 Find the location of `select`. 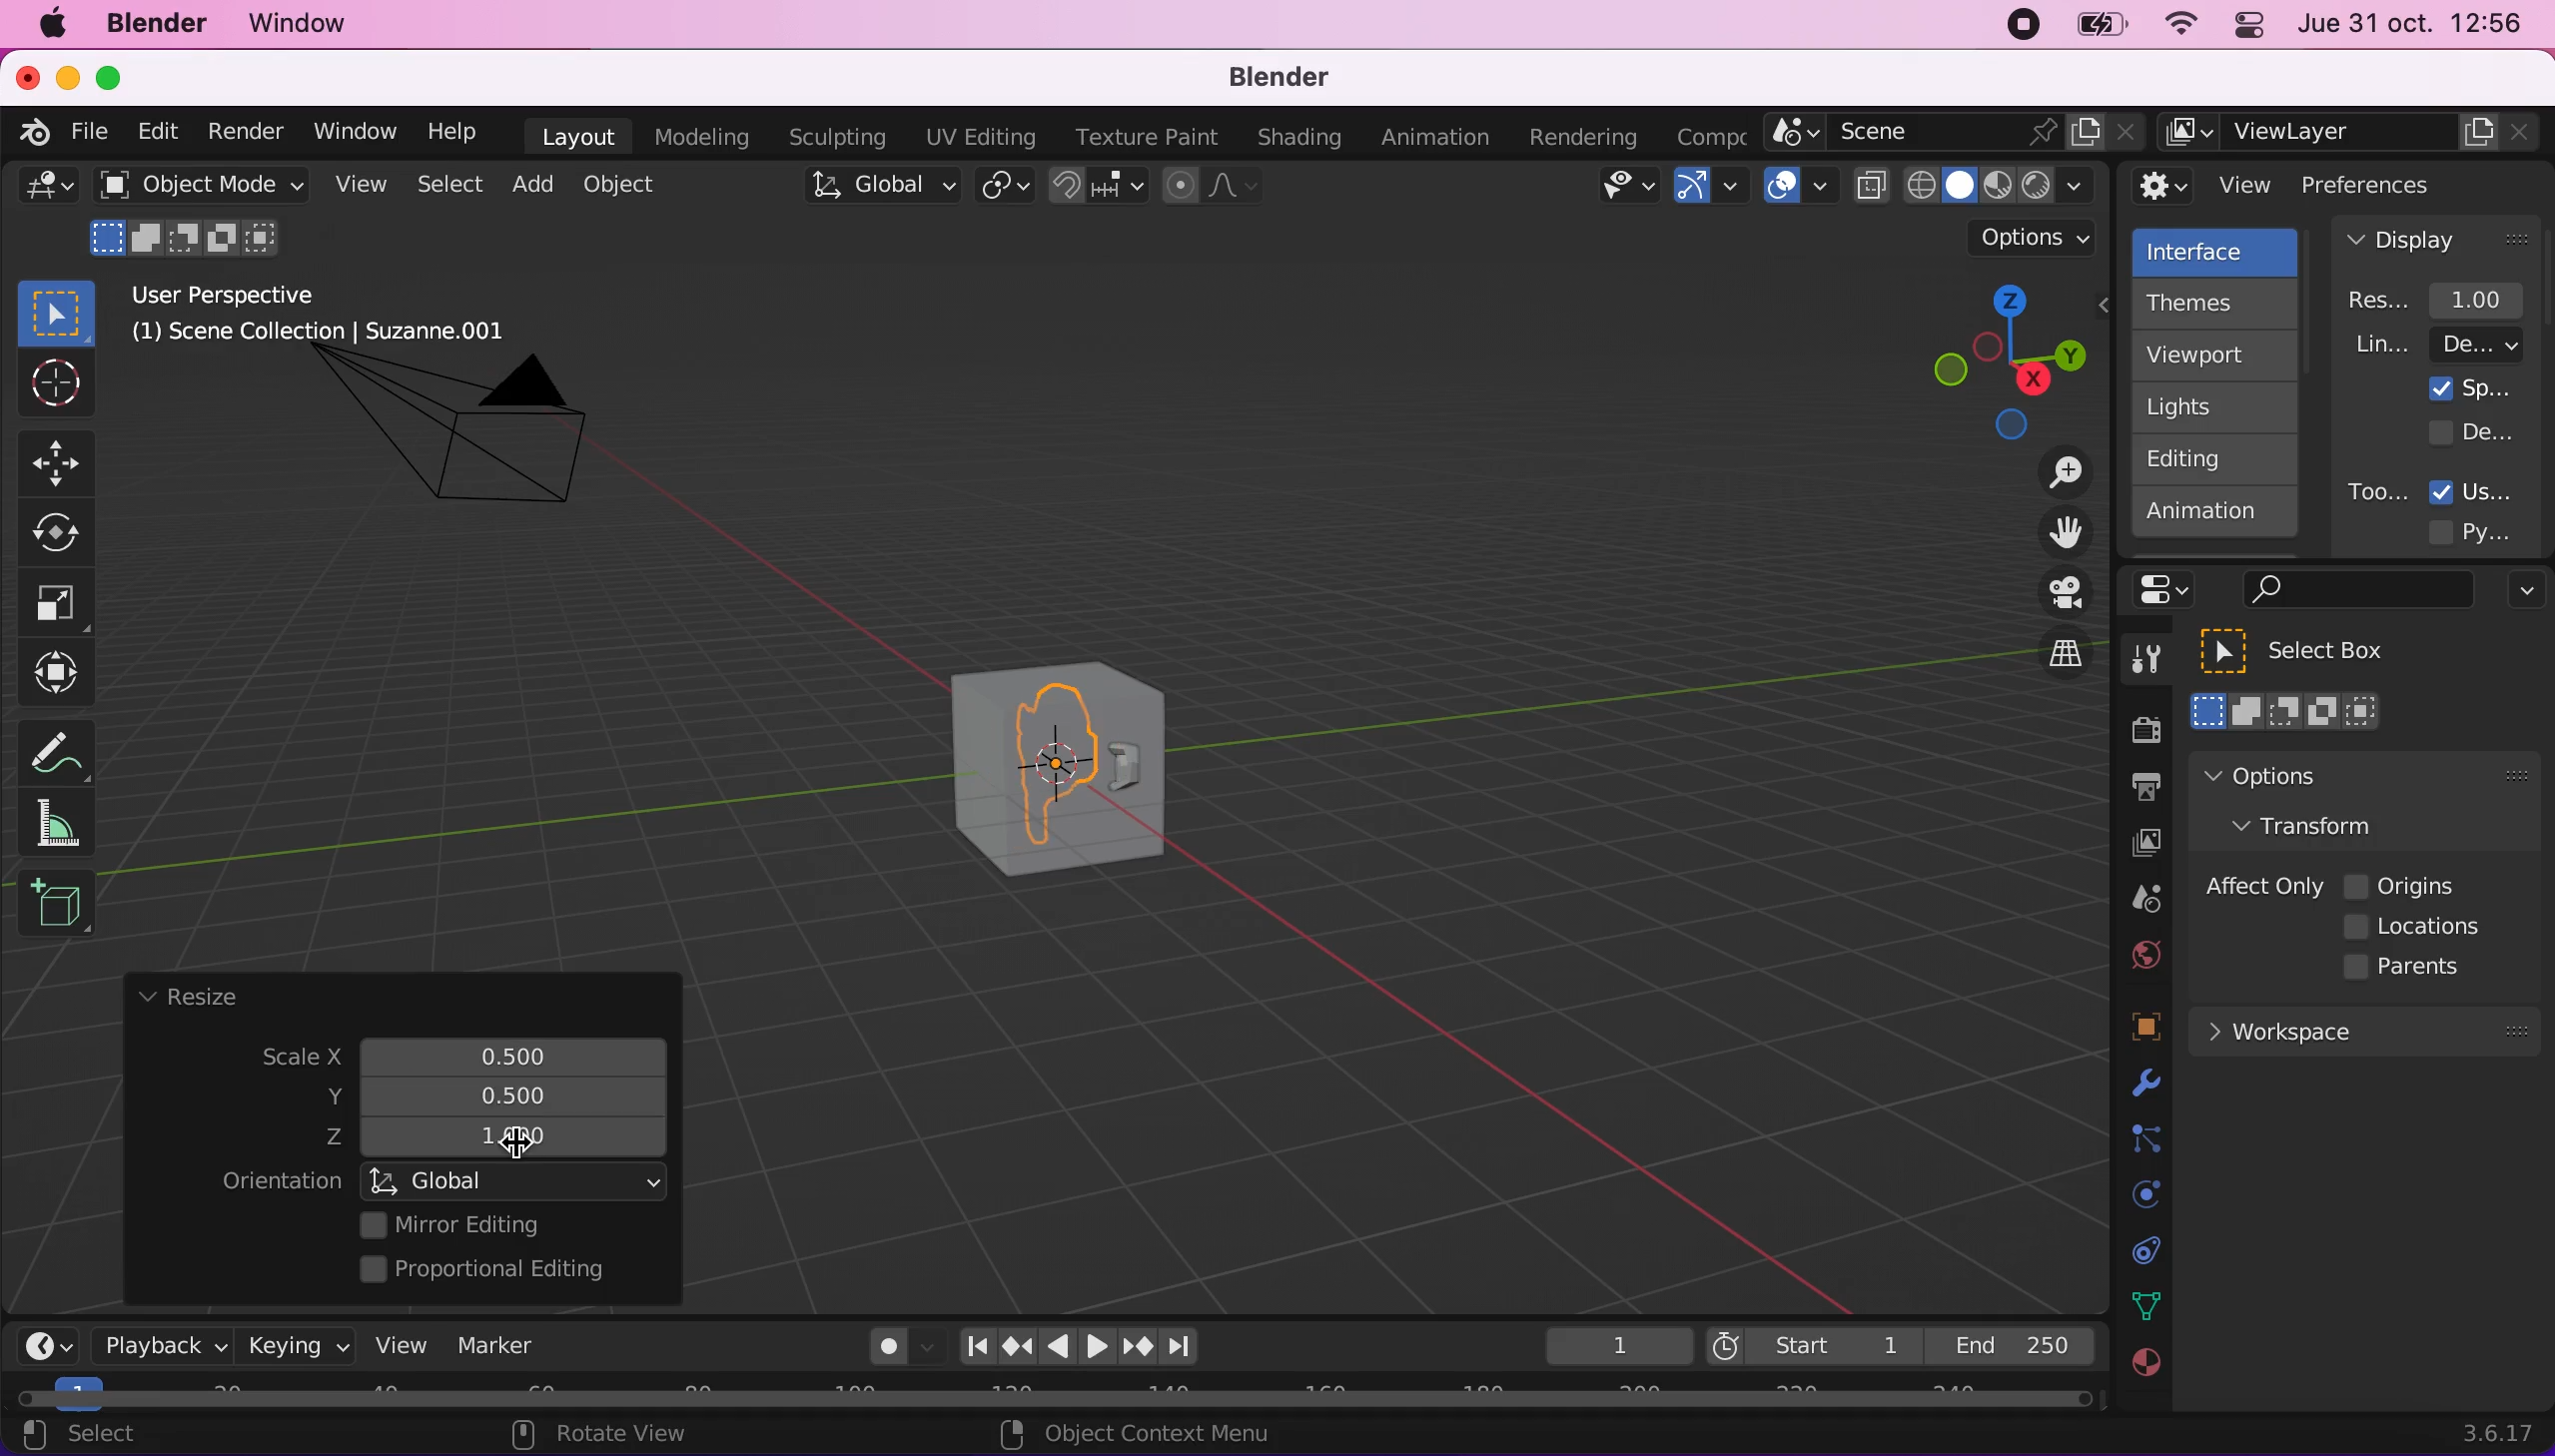

select is located at coordinates (448, 186).